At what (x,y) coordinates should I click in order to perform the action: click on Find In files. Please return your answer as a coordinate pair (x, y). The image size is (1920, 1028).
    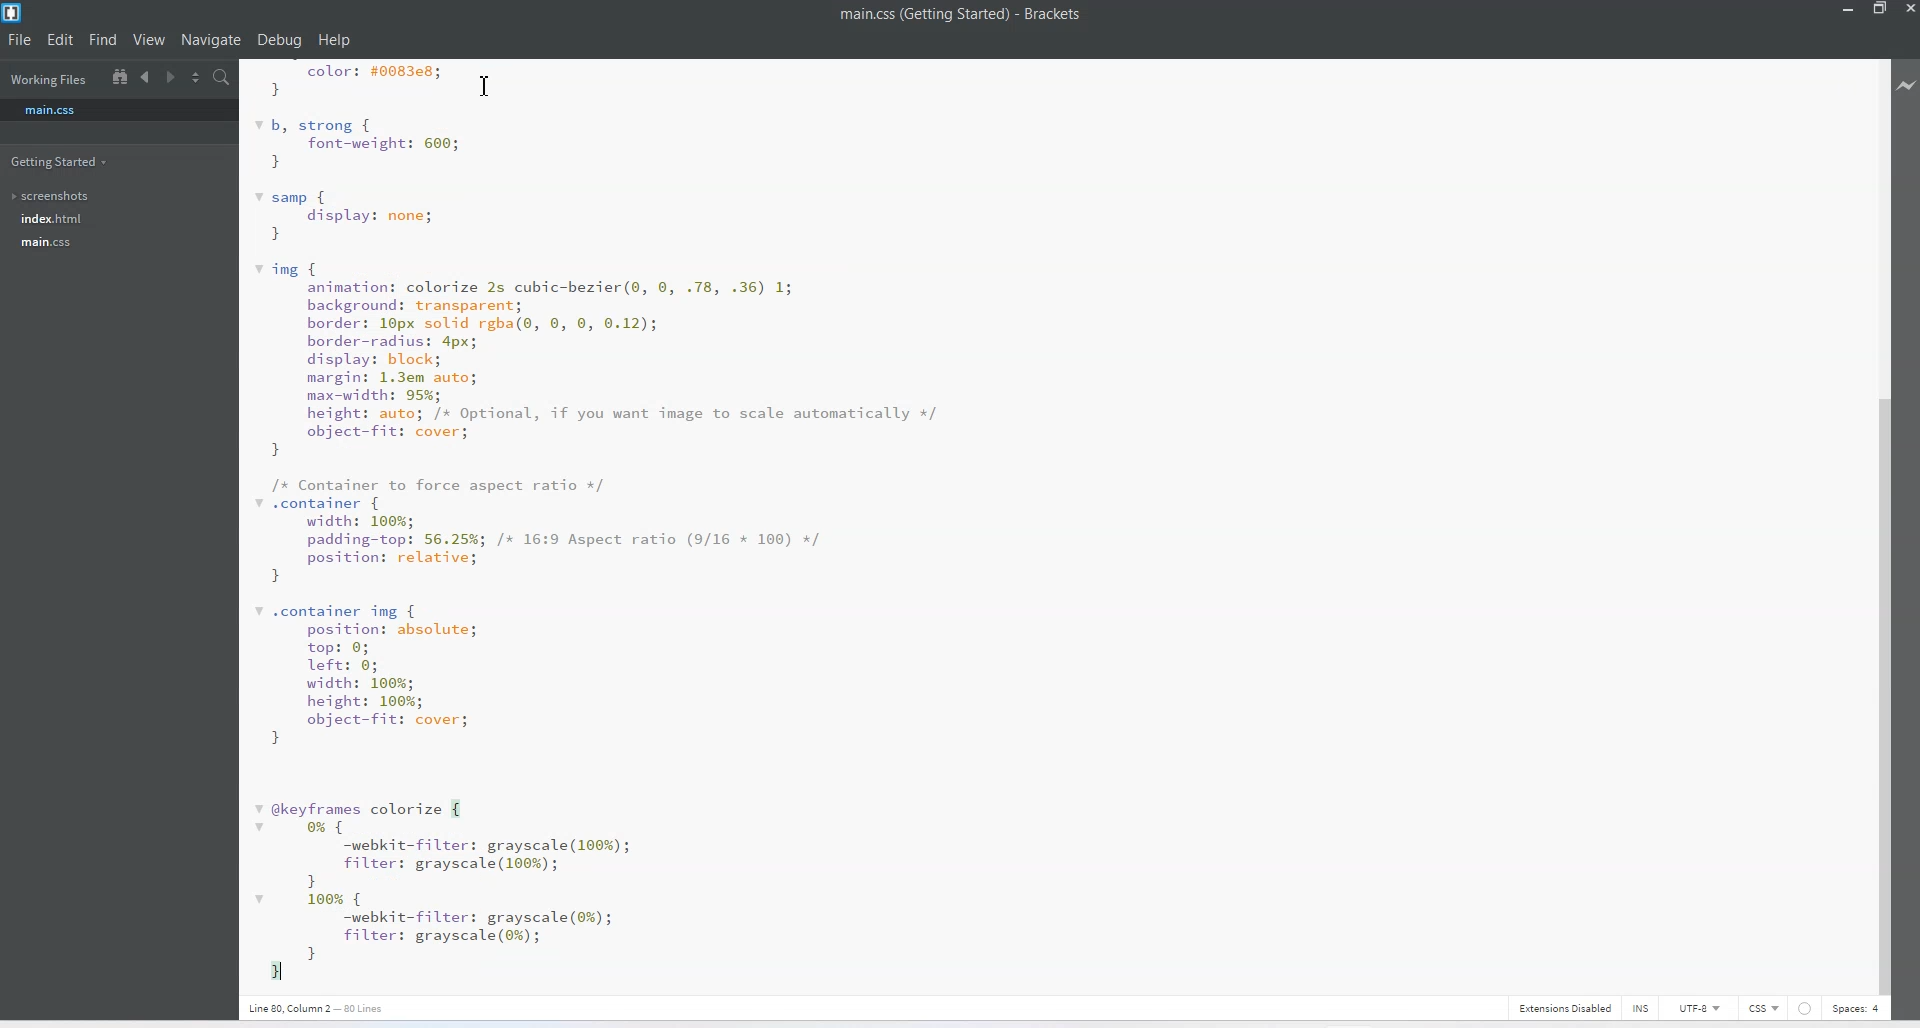
    Looking at the image, I should click on (223, 78).